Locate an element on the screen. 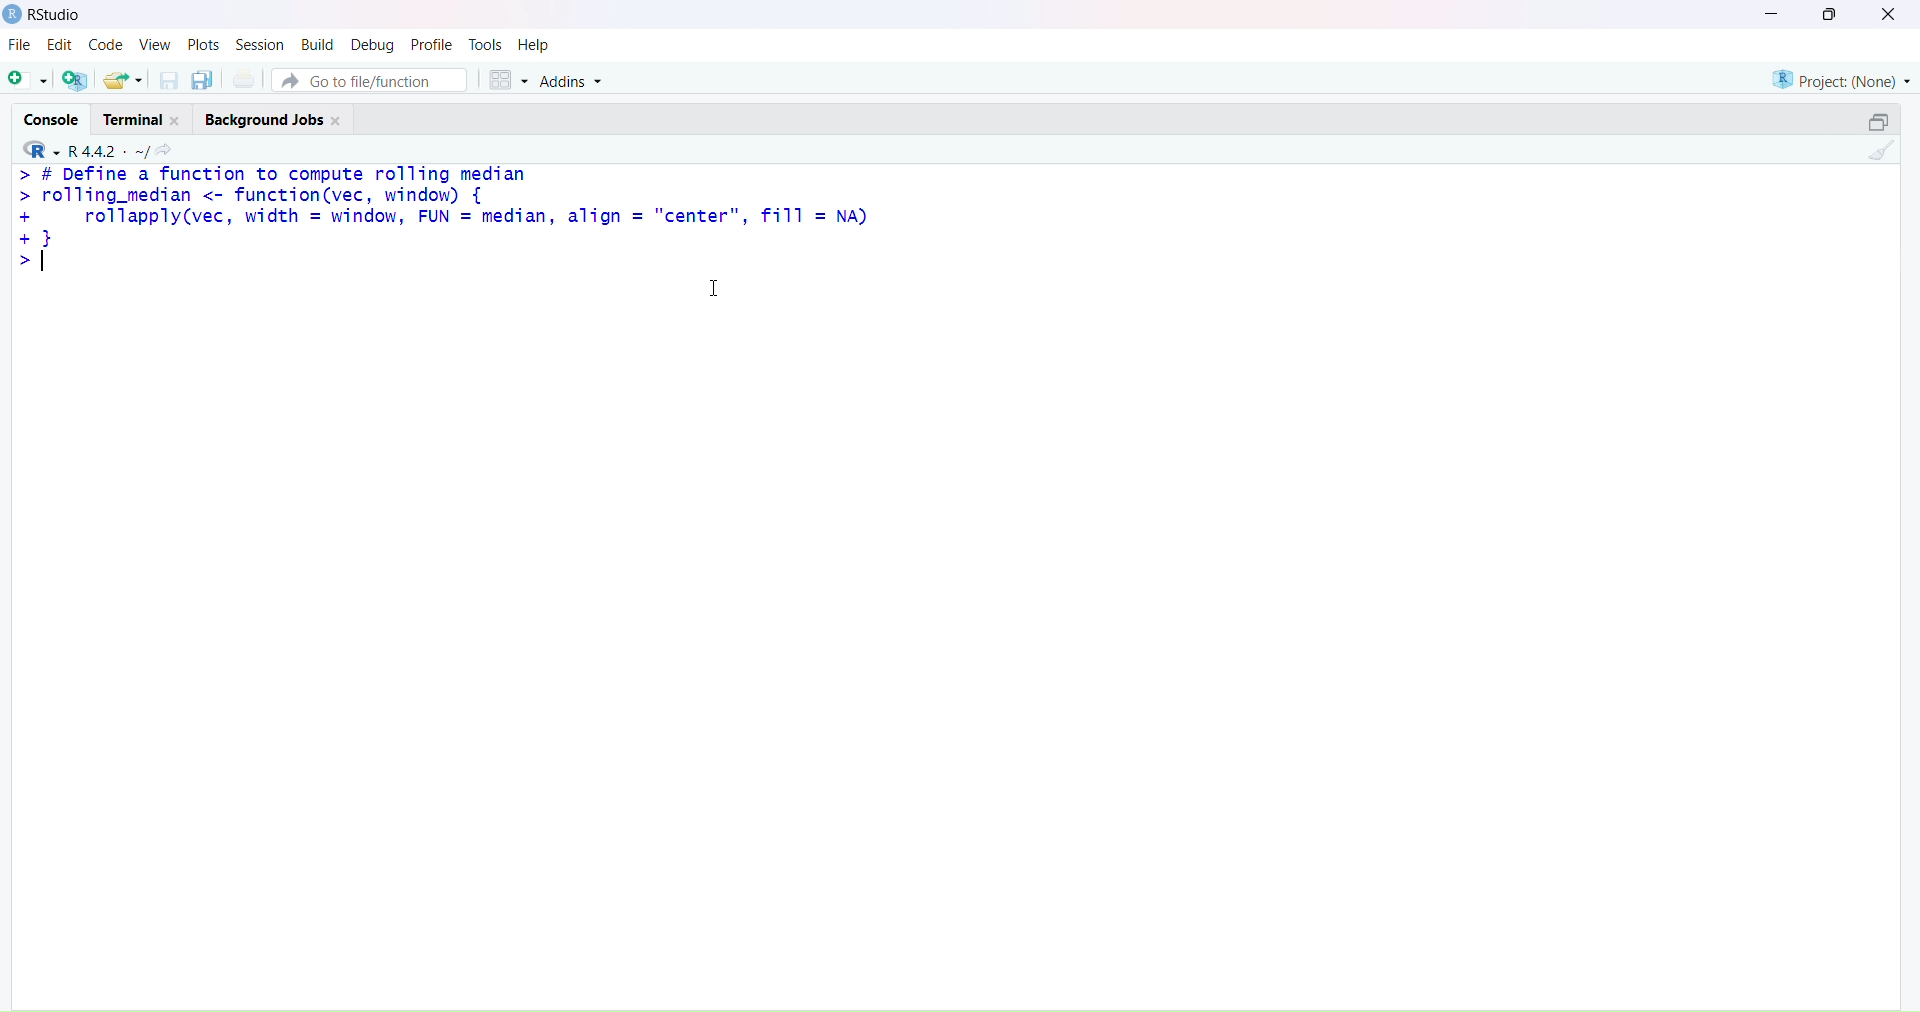 The width and height of the screenshot is (1920, 1012). project (none) is located at coordinates (1841, 80).